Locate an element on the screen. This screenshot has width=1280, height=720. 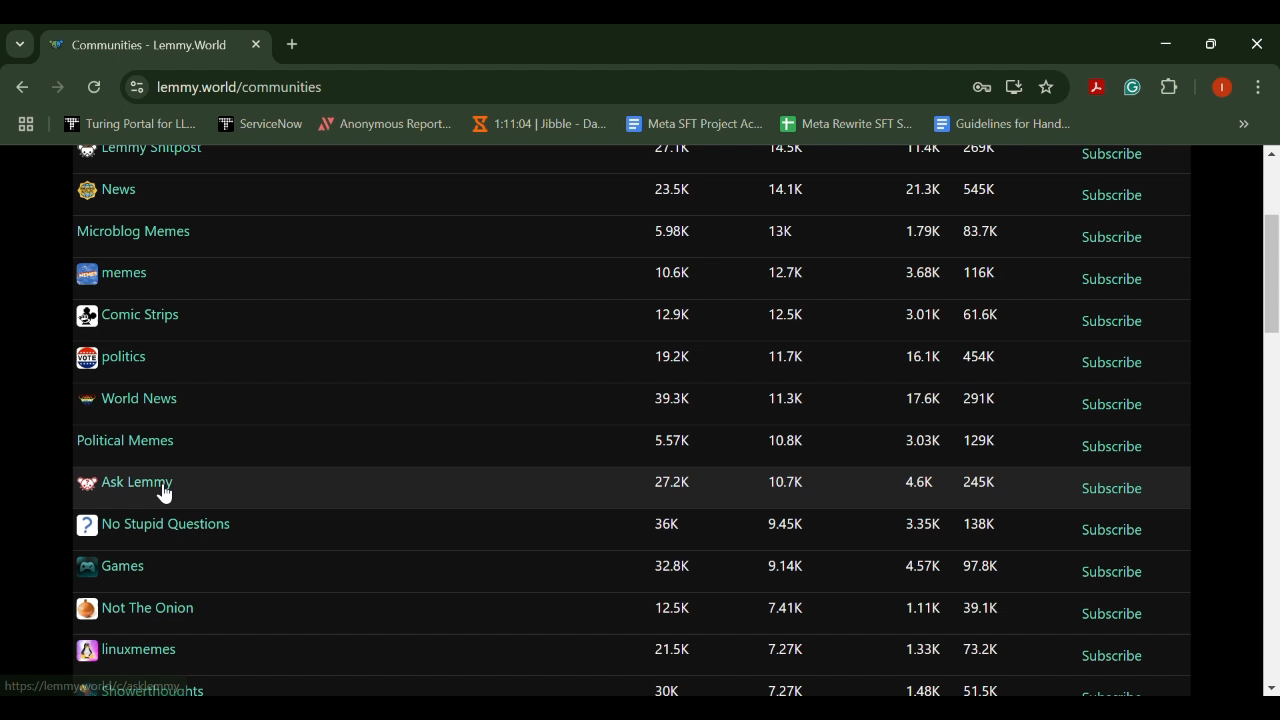
36K is located at coordinates (669, 529).